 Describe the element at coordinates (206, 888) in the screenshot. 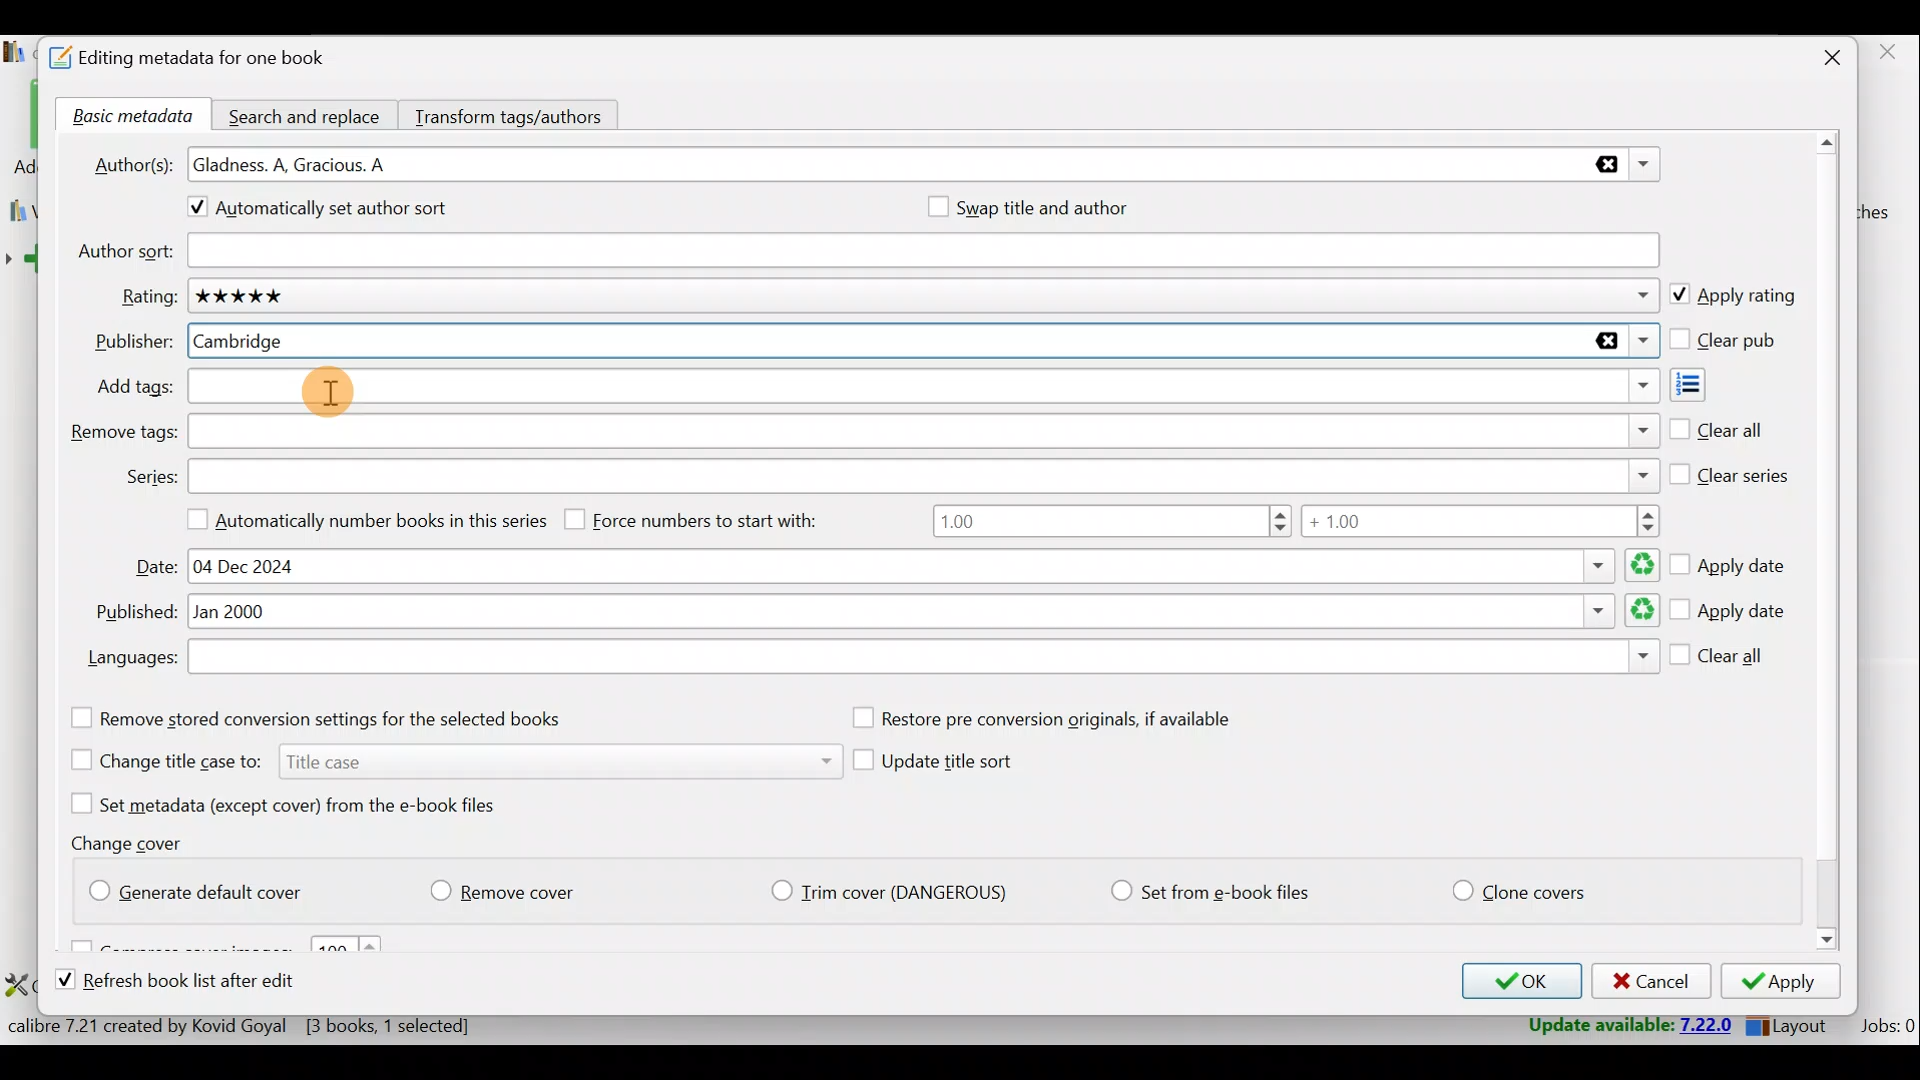

I see `Generate default cover` at that location.